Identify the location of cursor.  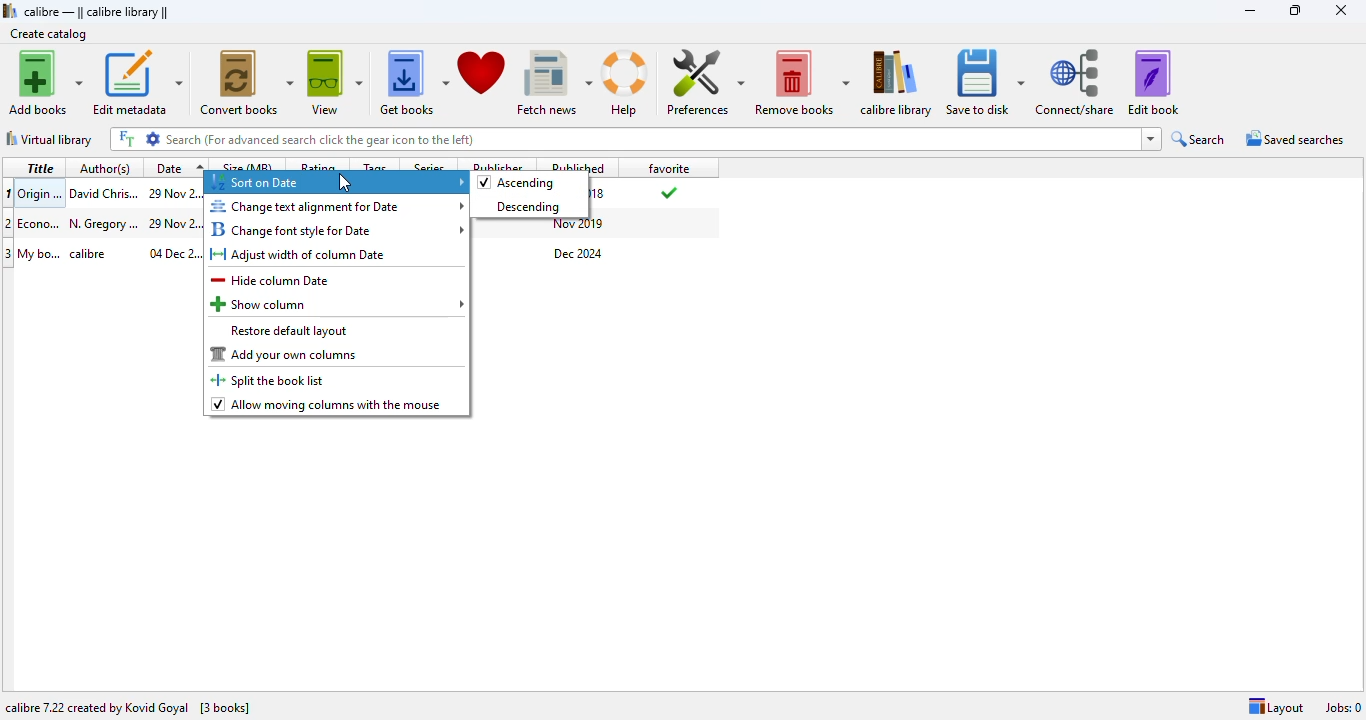
(344, 182).